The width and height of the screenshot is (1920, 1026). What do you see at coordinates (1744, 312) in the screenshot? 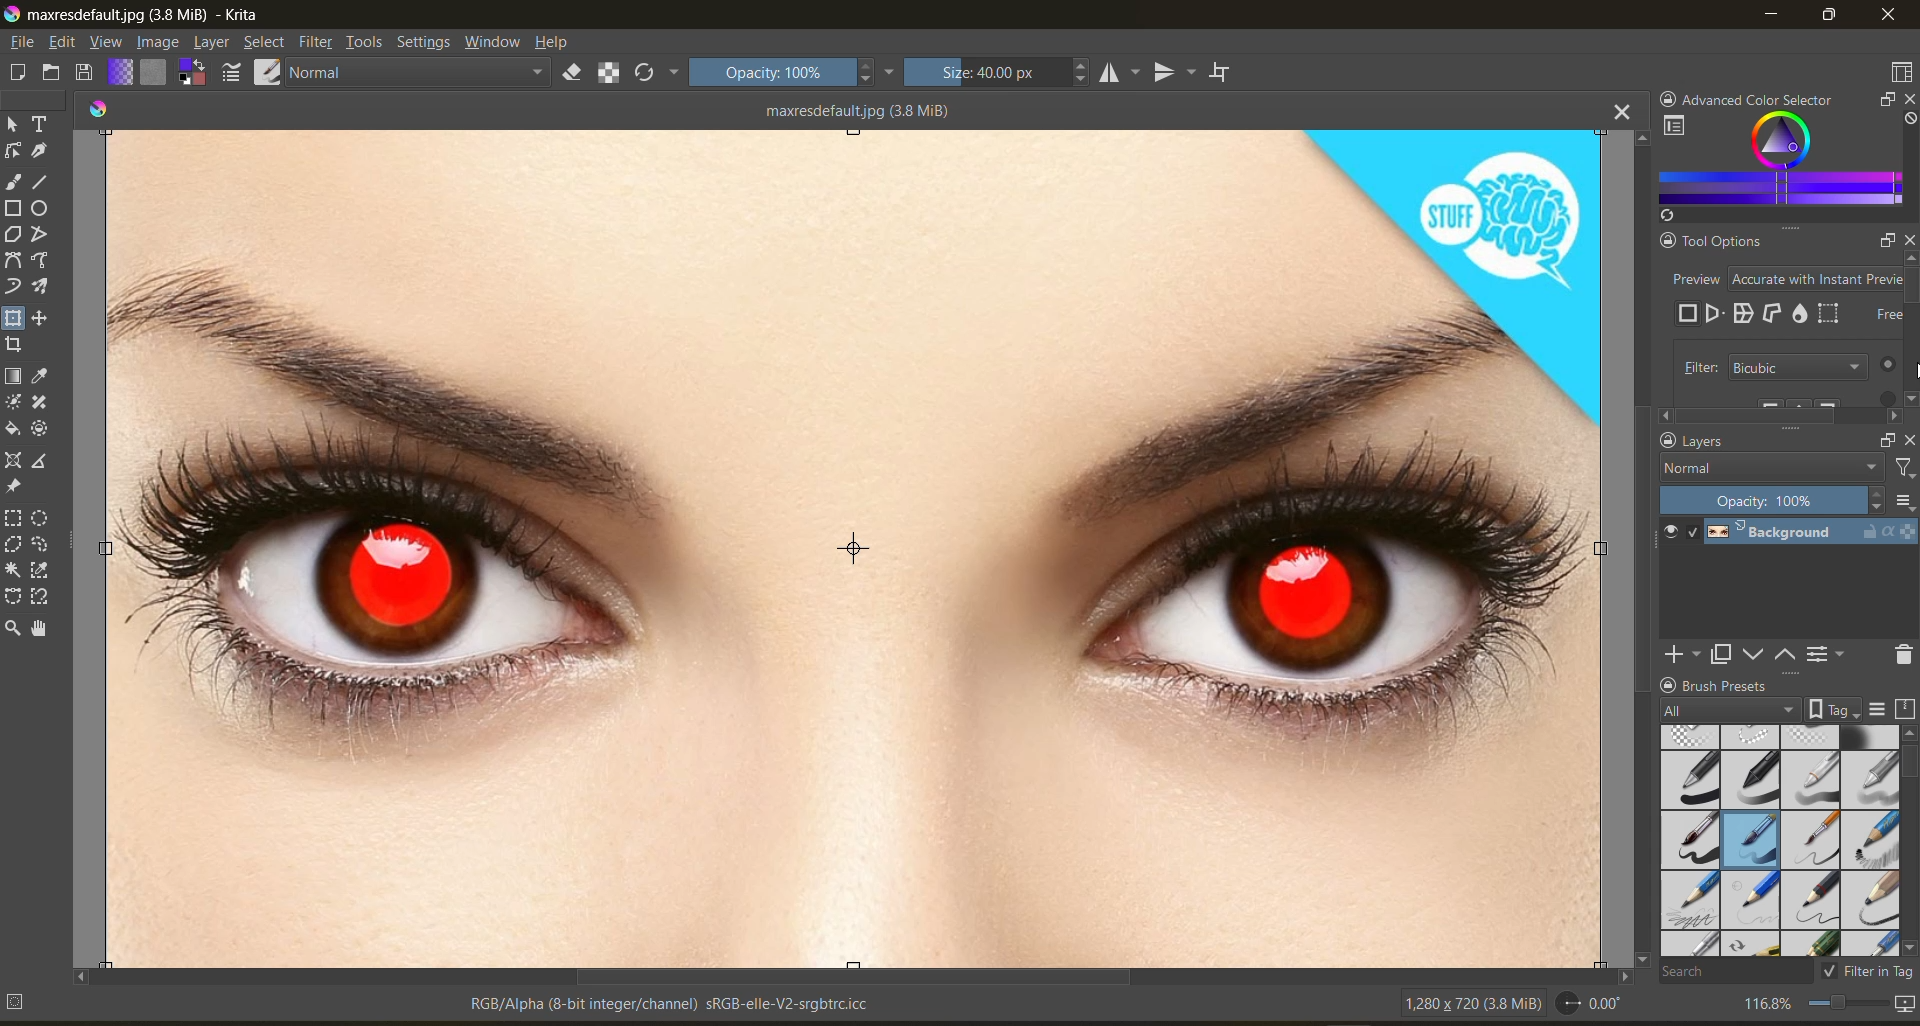
I see `wrap` at bounding box center [1744, 312].